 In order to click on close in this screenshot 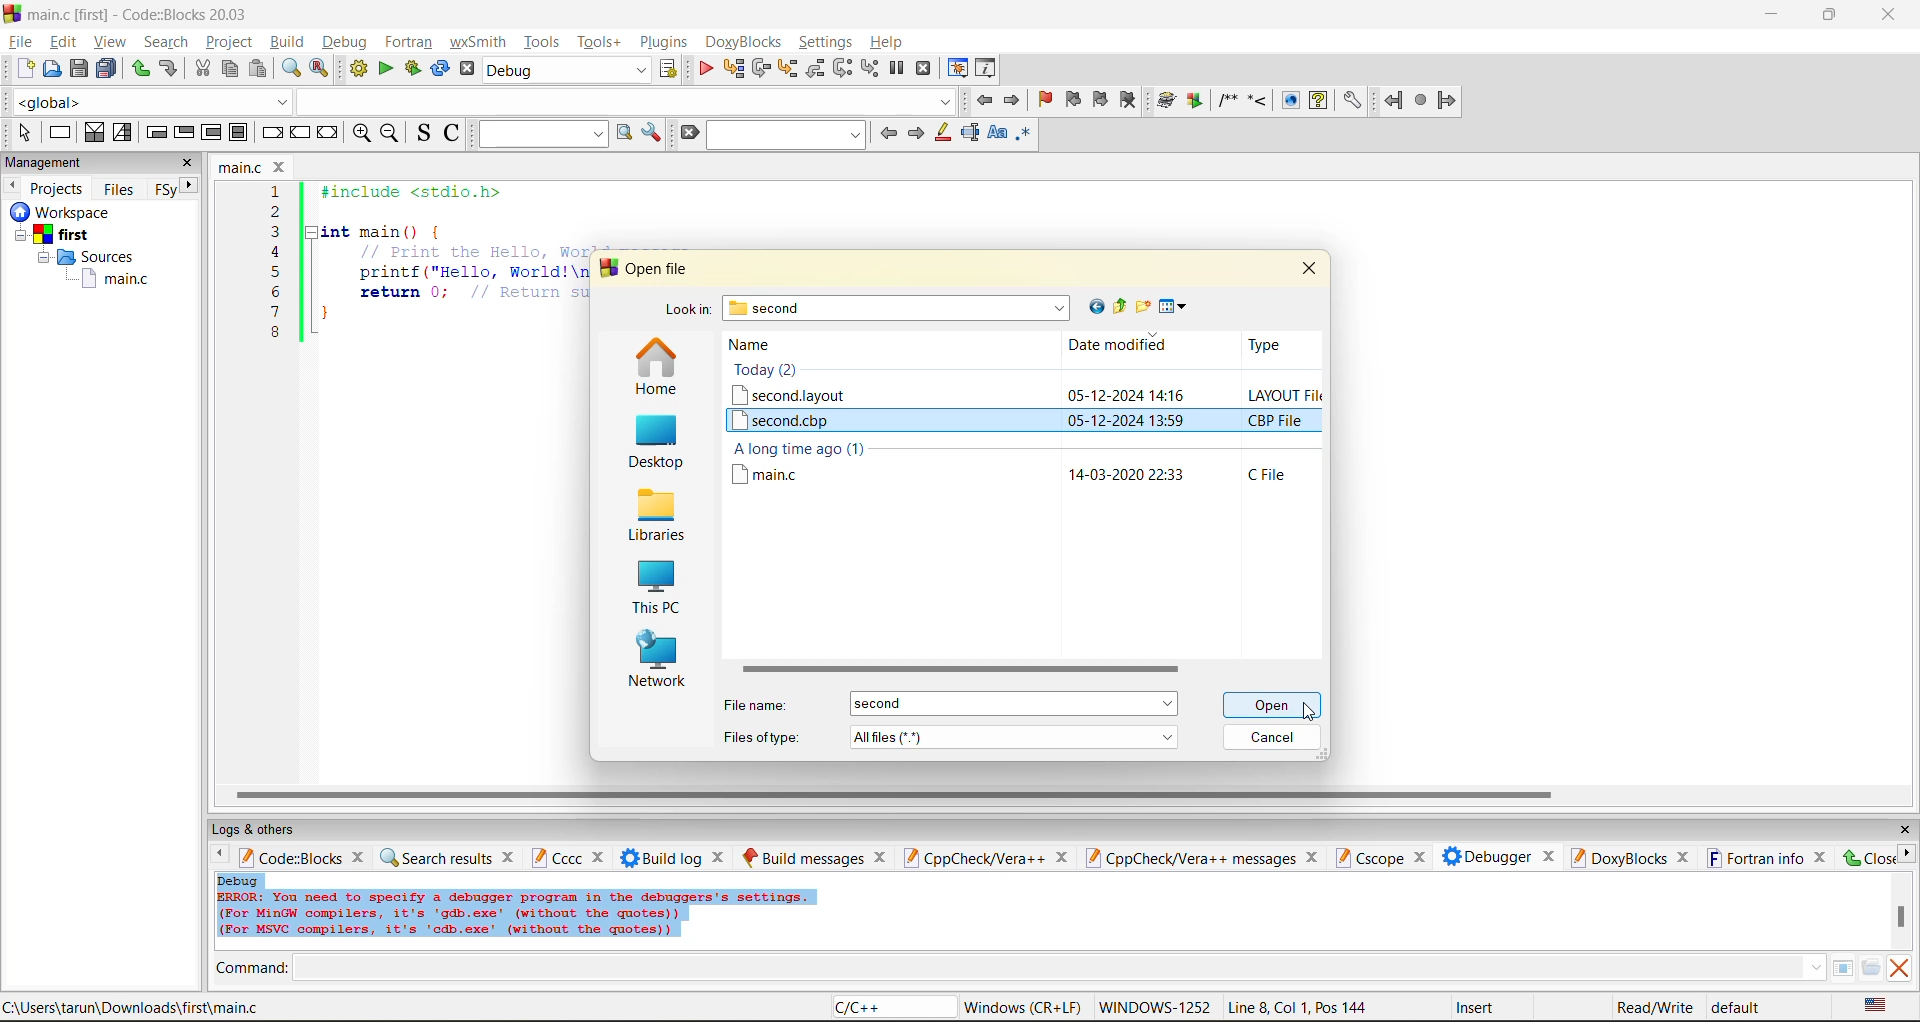, I will do `click(1904, 830)`.